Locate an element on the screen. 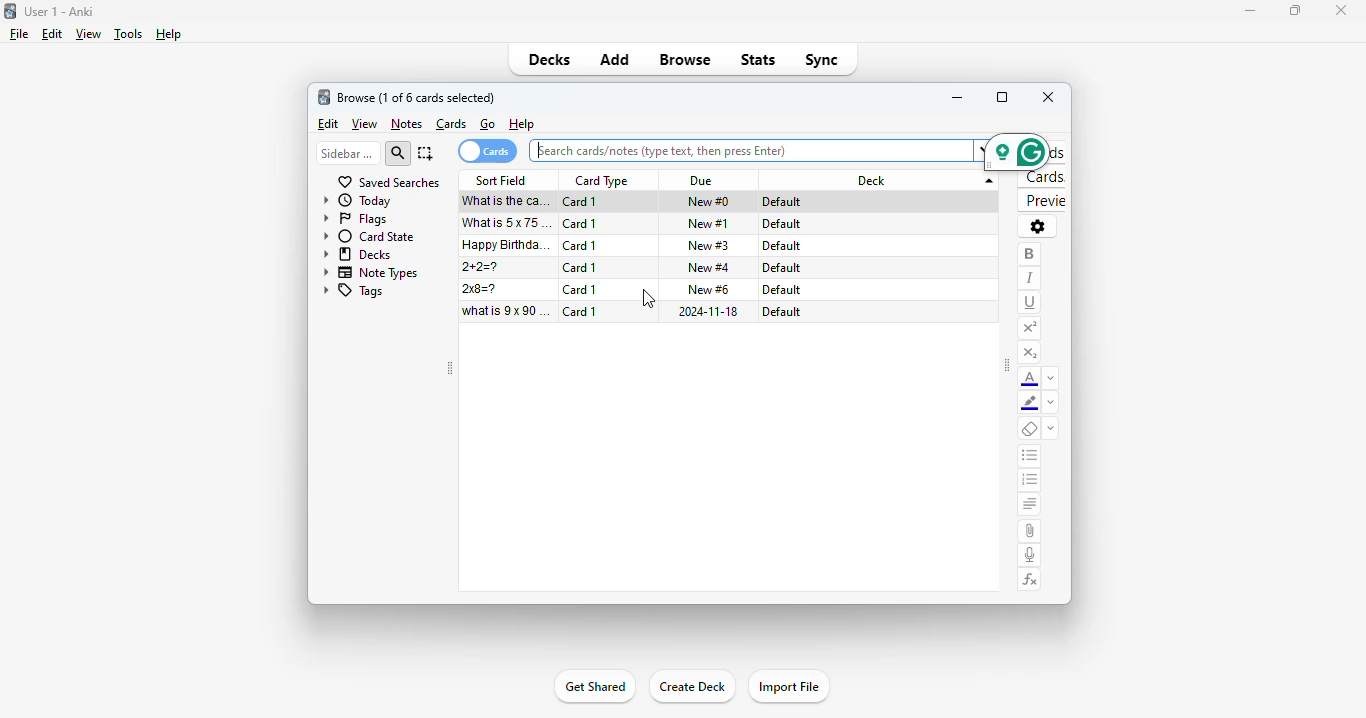 The height and width of the screenshot is (718, 1366). maximize is located at coordinates (1294, 12).